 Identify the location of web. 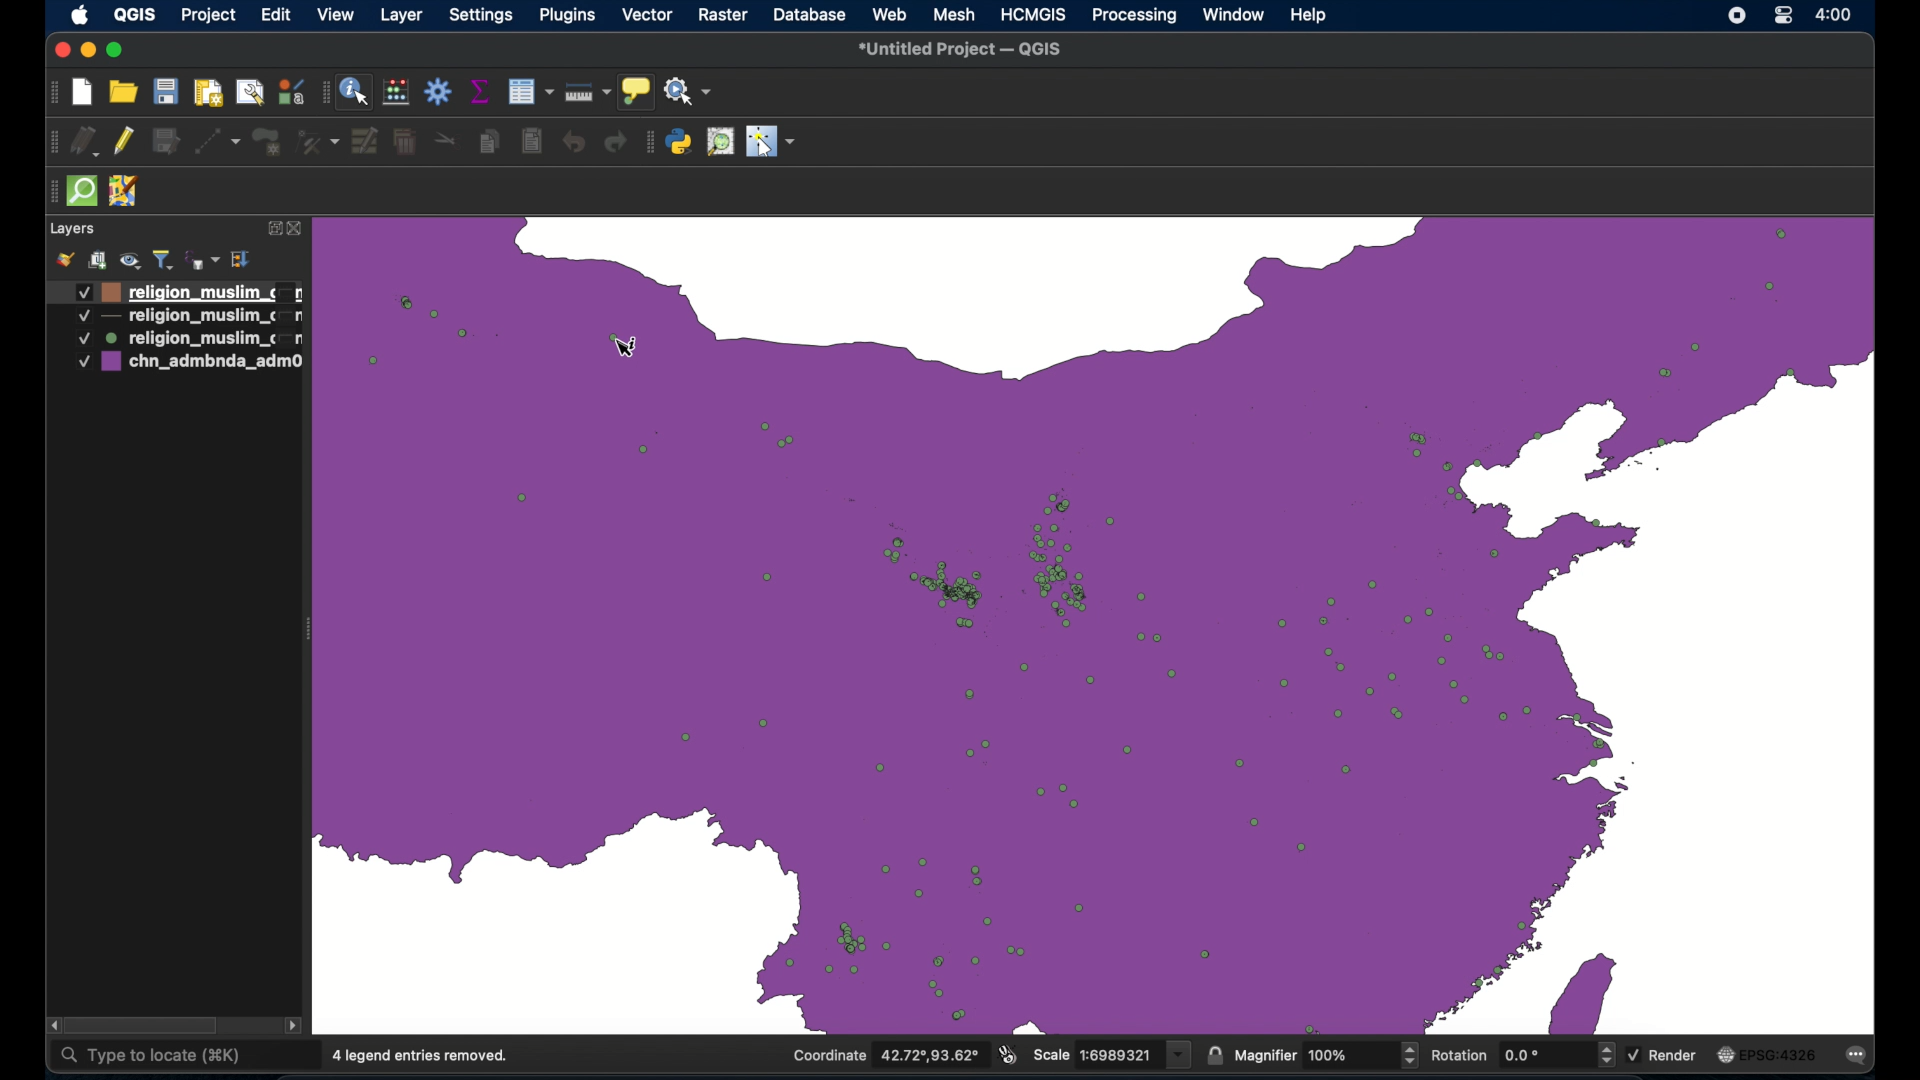
(890, 14).